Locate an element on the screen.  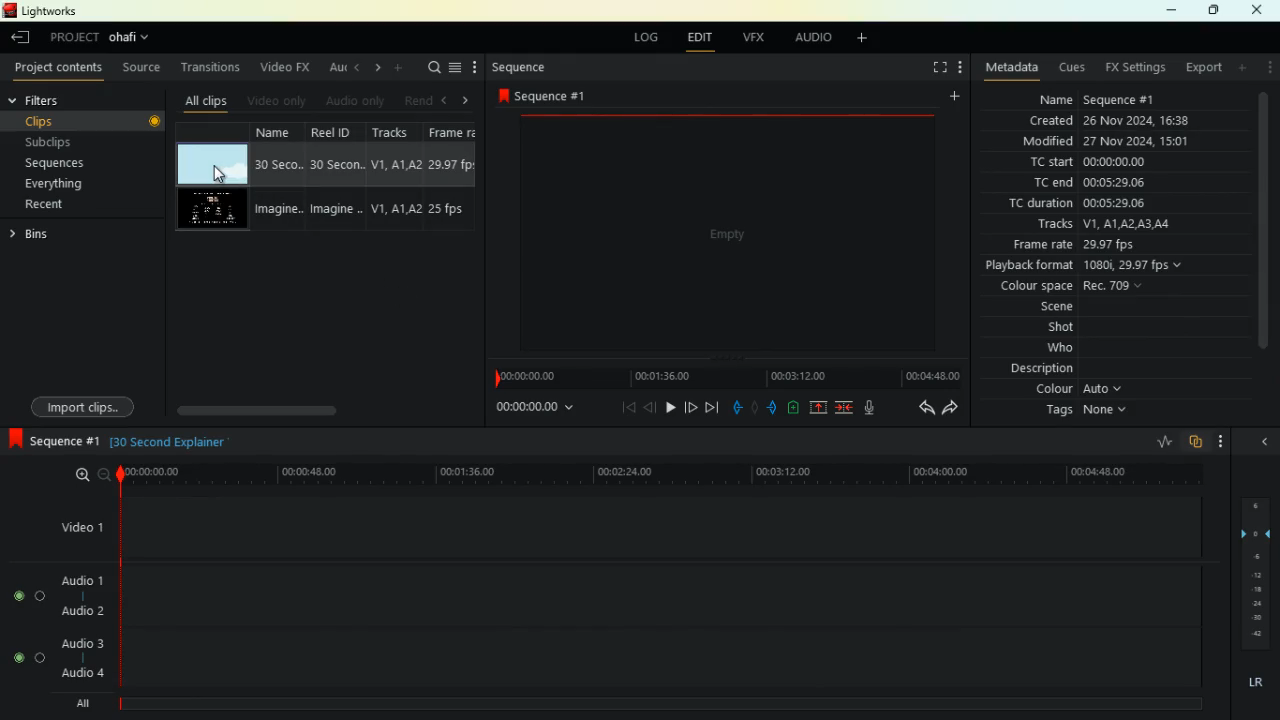
created 26 Nov 2024 16:38 is located at coordinates (1118, 119).